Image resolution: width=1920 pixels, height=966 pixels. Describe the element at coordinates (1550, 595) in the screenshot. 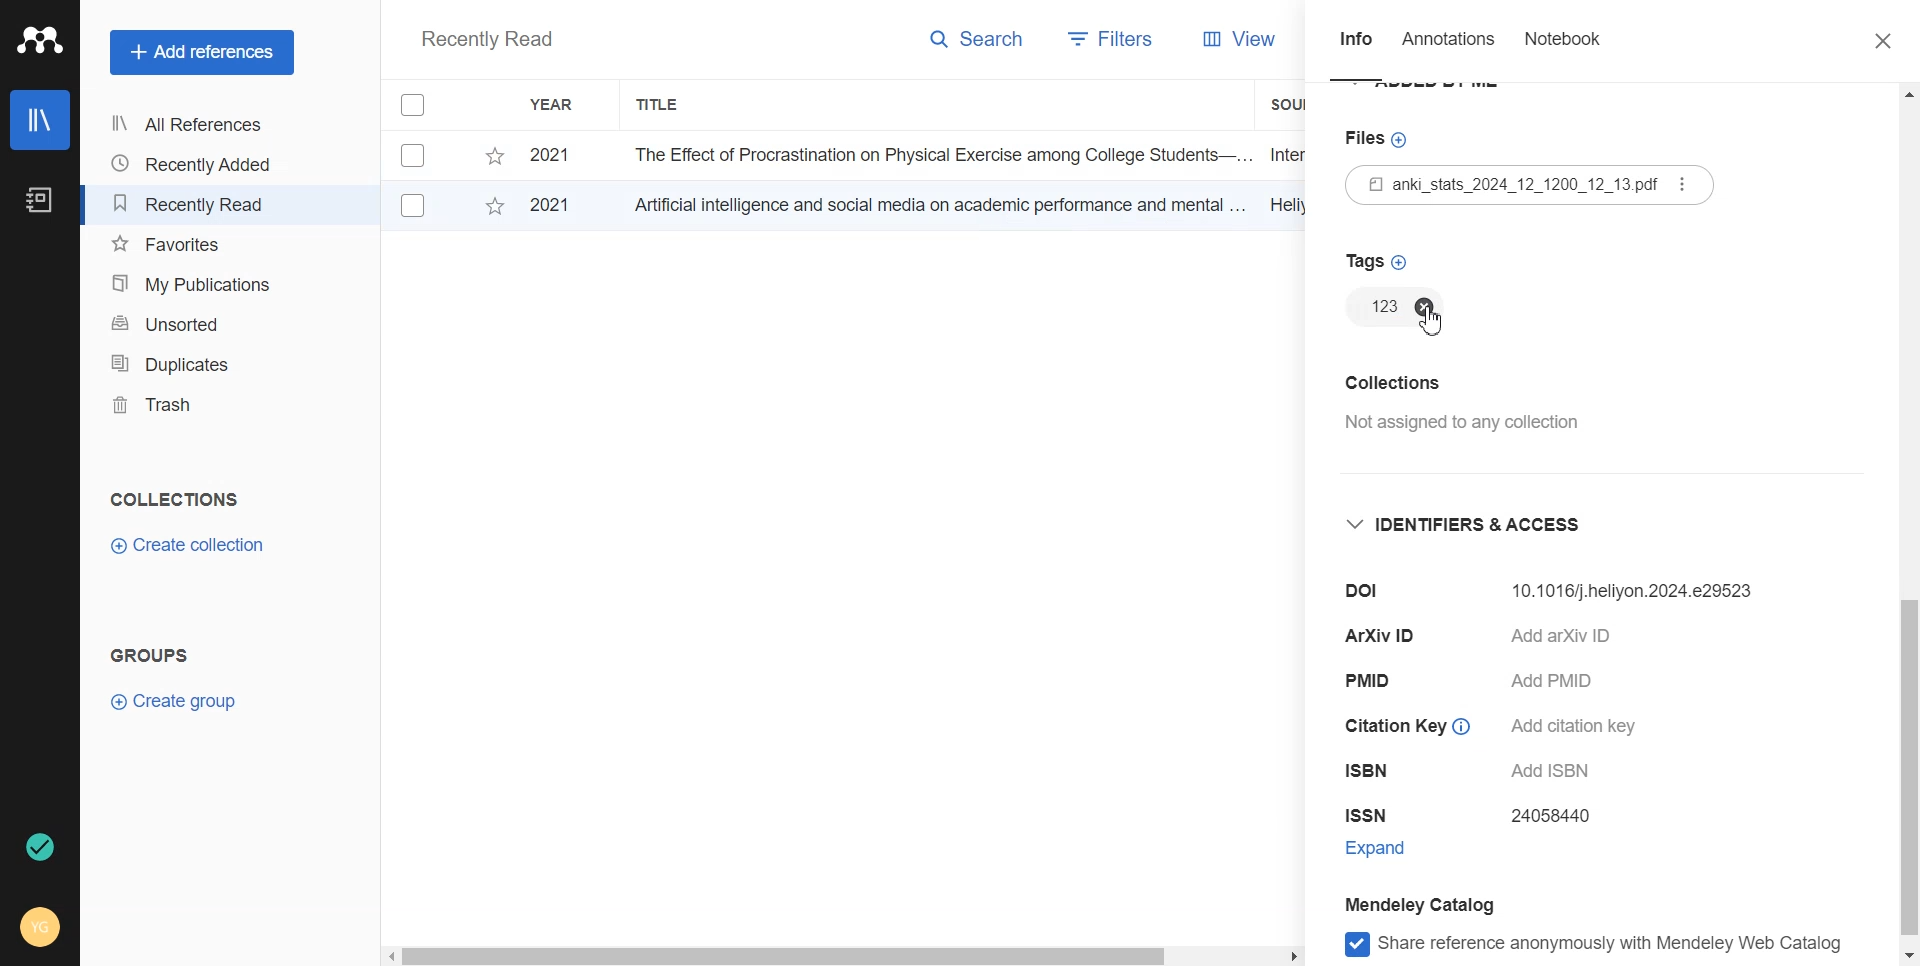

I see `Dol 10.32604/ijmhp.2024.052730` at that location.